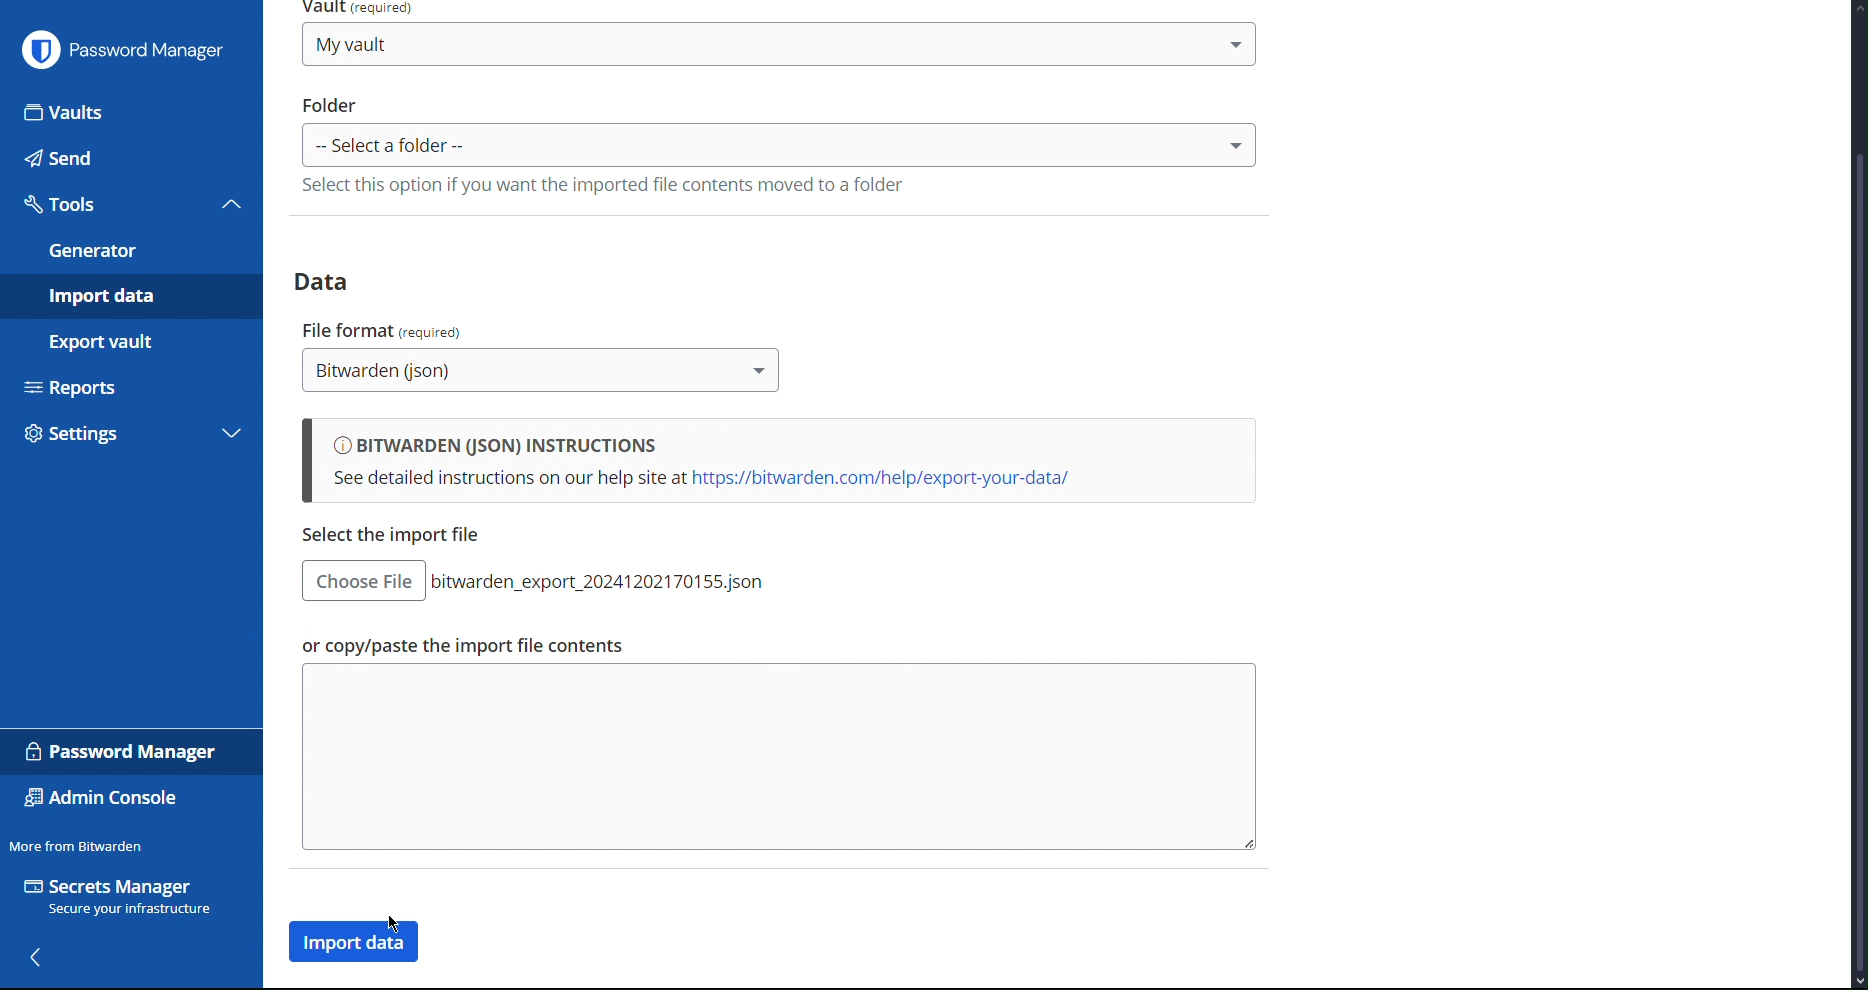 Image resolution: width=1868 pixels, height=990 pixels. Describe the element at coordinates (397, 926) in the screenshot. I see `Cursor` at that location.